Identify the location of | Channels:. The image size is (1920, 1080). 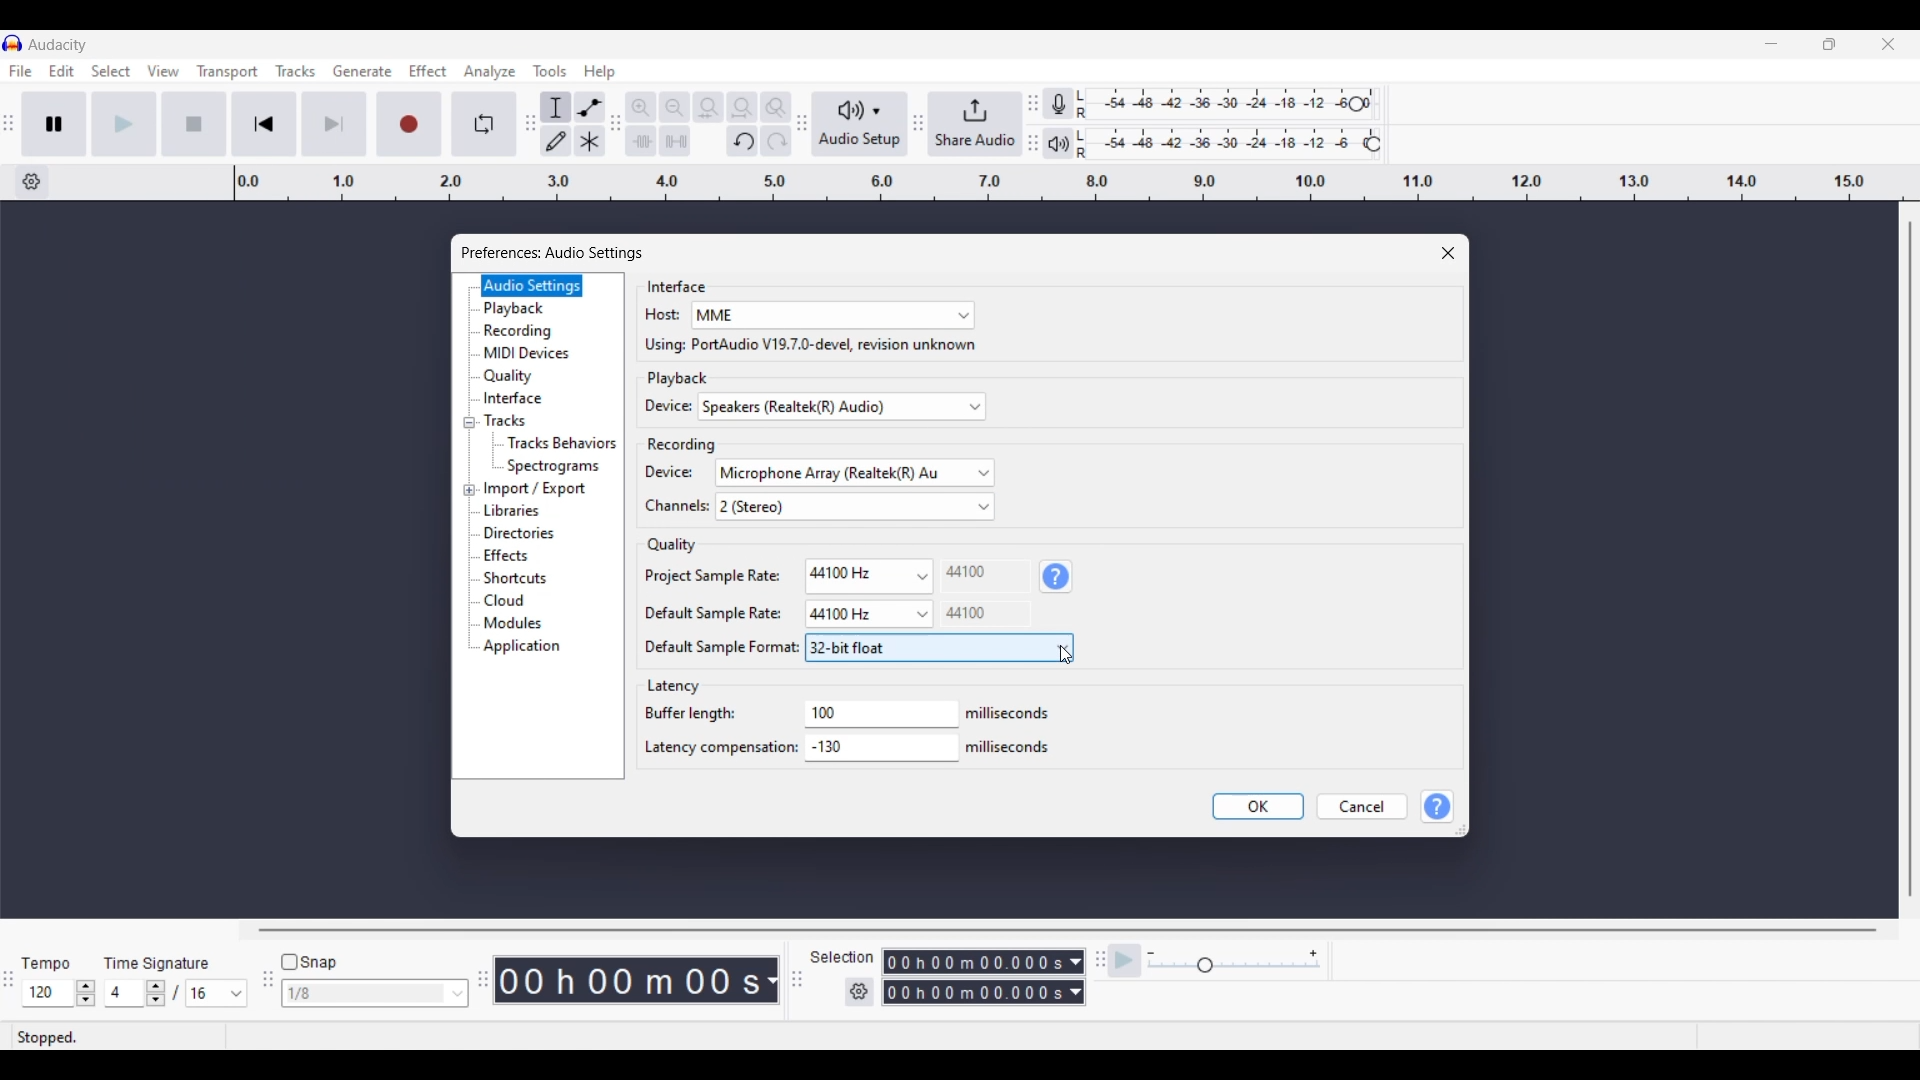
(666, 509).